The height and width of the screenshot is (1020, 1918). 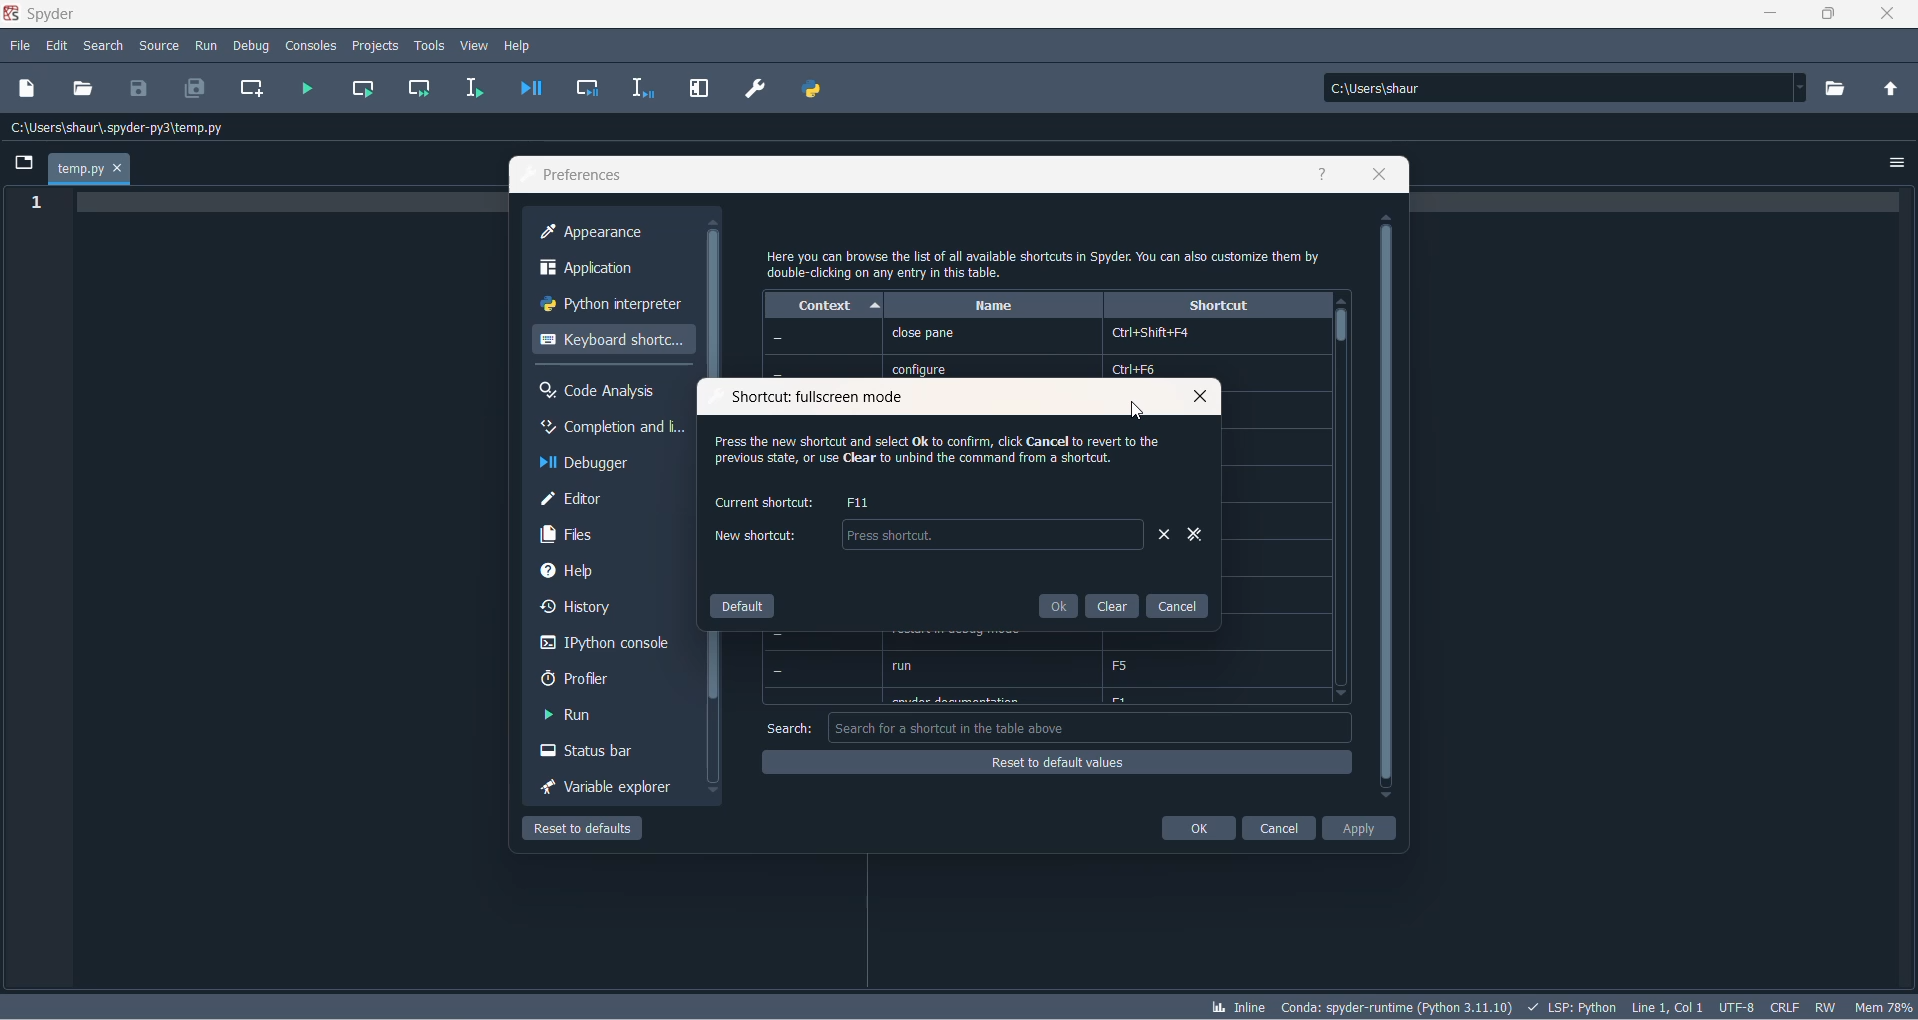 What do you see at coordinates (815, 400) in the screenshot?
I see `shortcut fullscreen mode` at bounding box center [815, 400].